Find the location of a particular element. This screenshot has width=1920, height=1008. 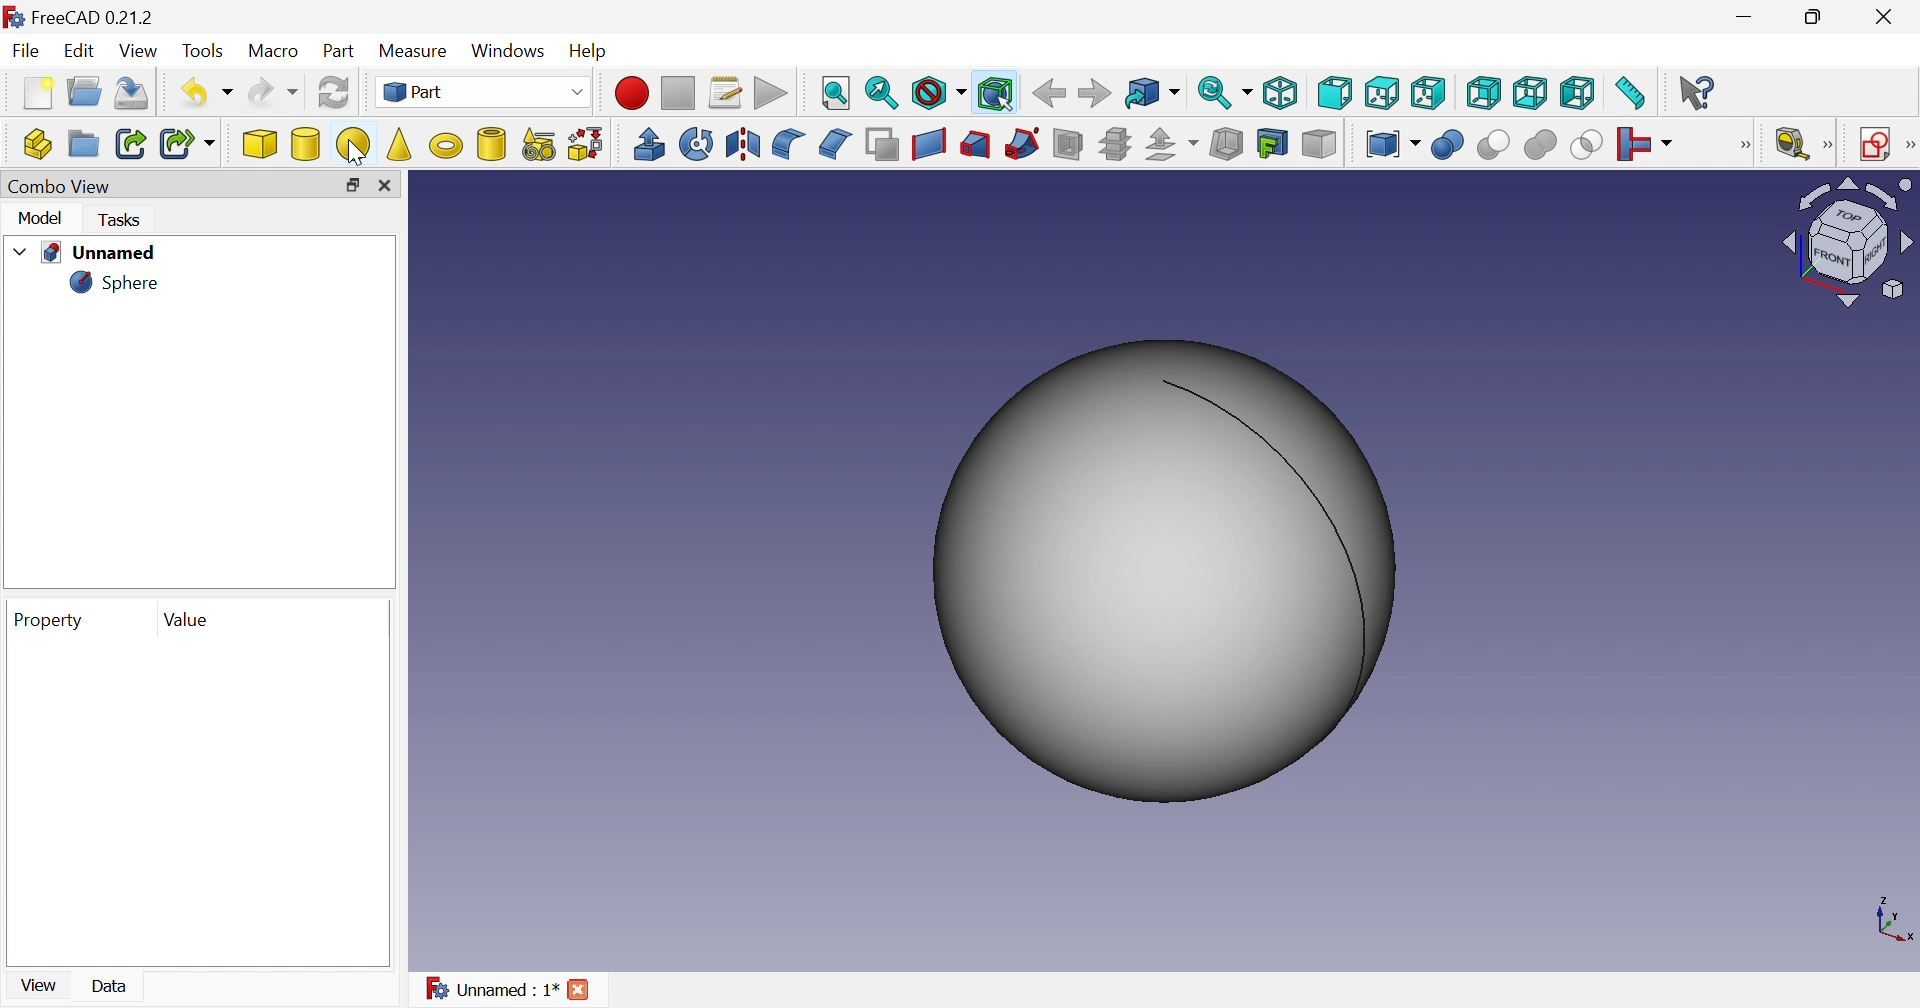

[Boolean] is located at coordinates (1743, 145).